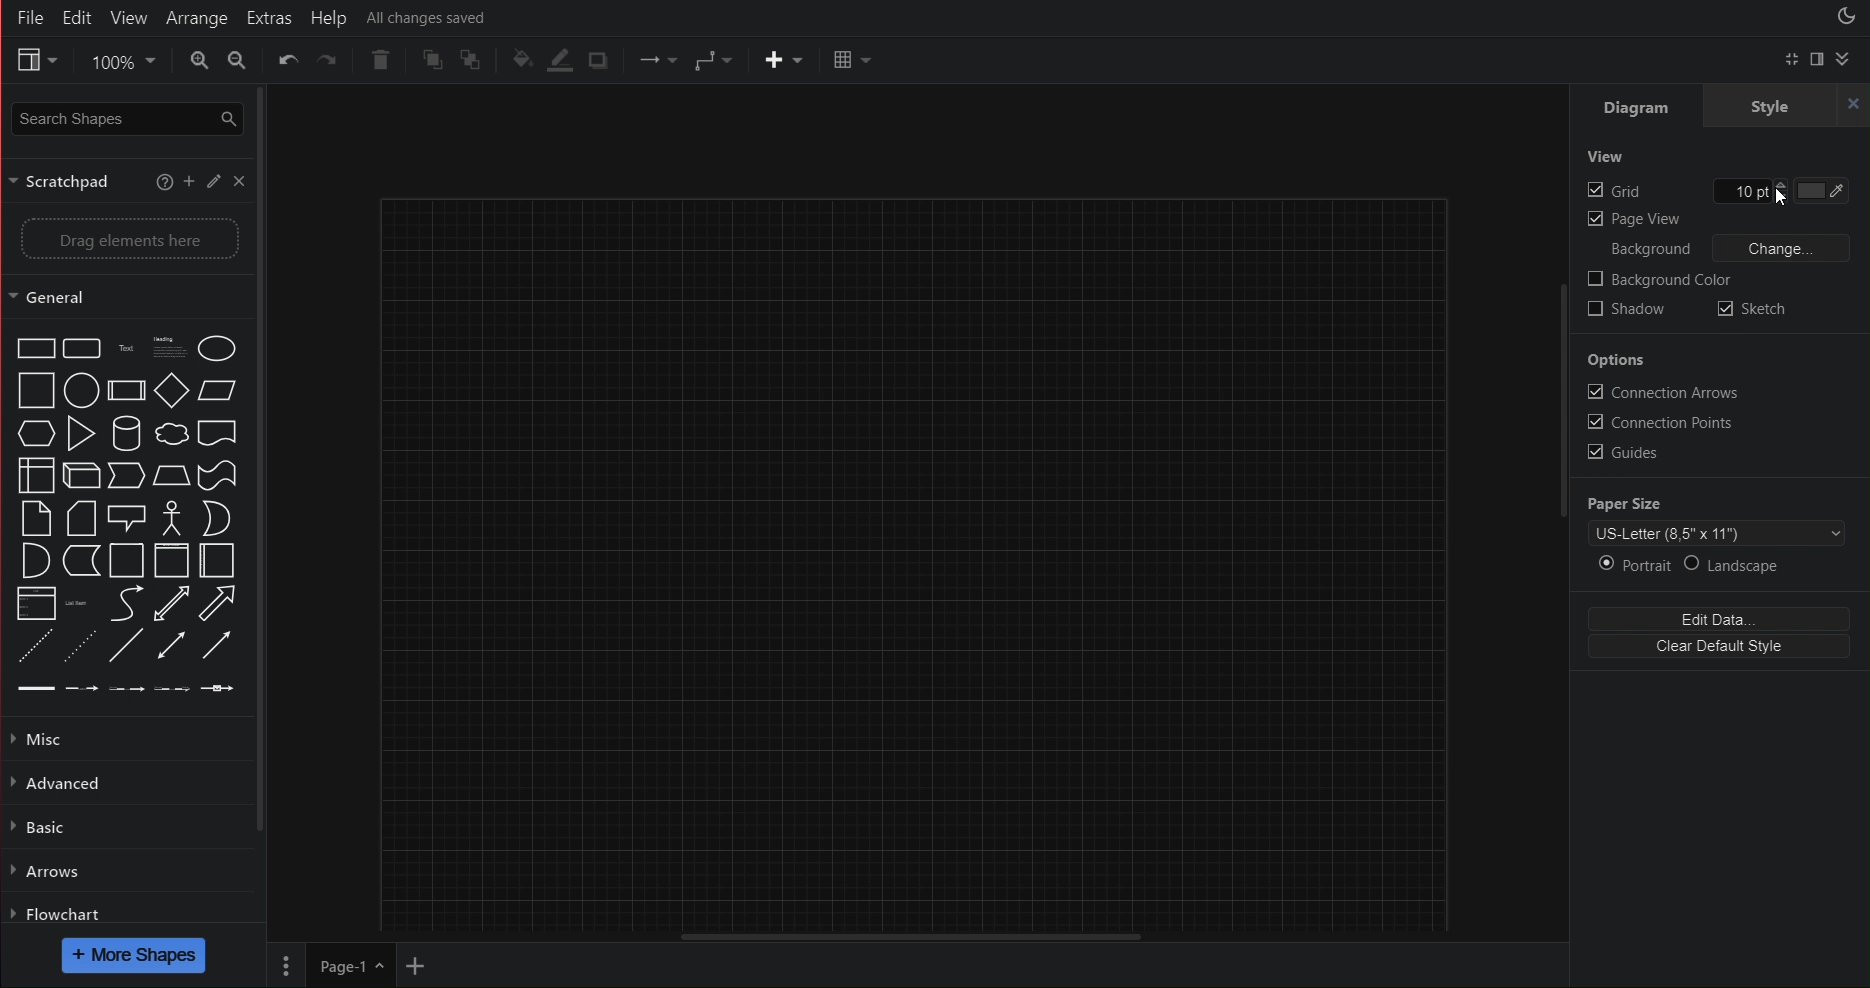 Image resolution: width=1870 pixels, height=988 pixels. I want to click on Edit, so click(80, 17).